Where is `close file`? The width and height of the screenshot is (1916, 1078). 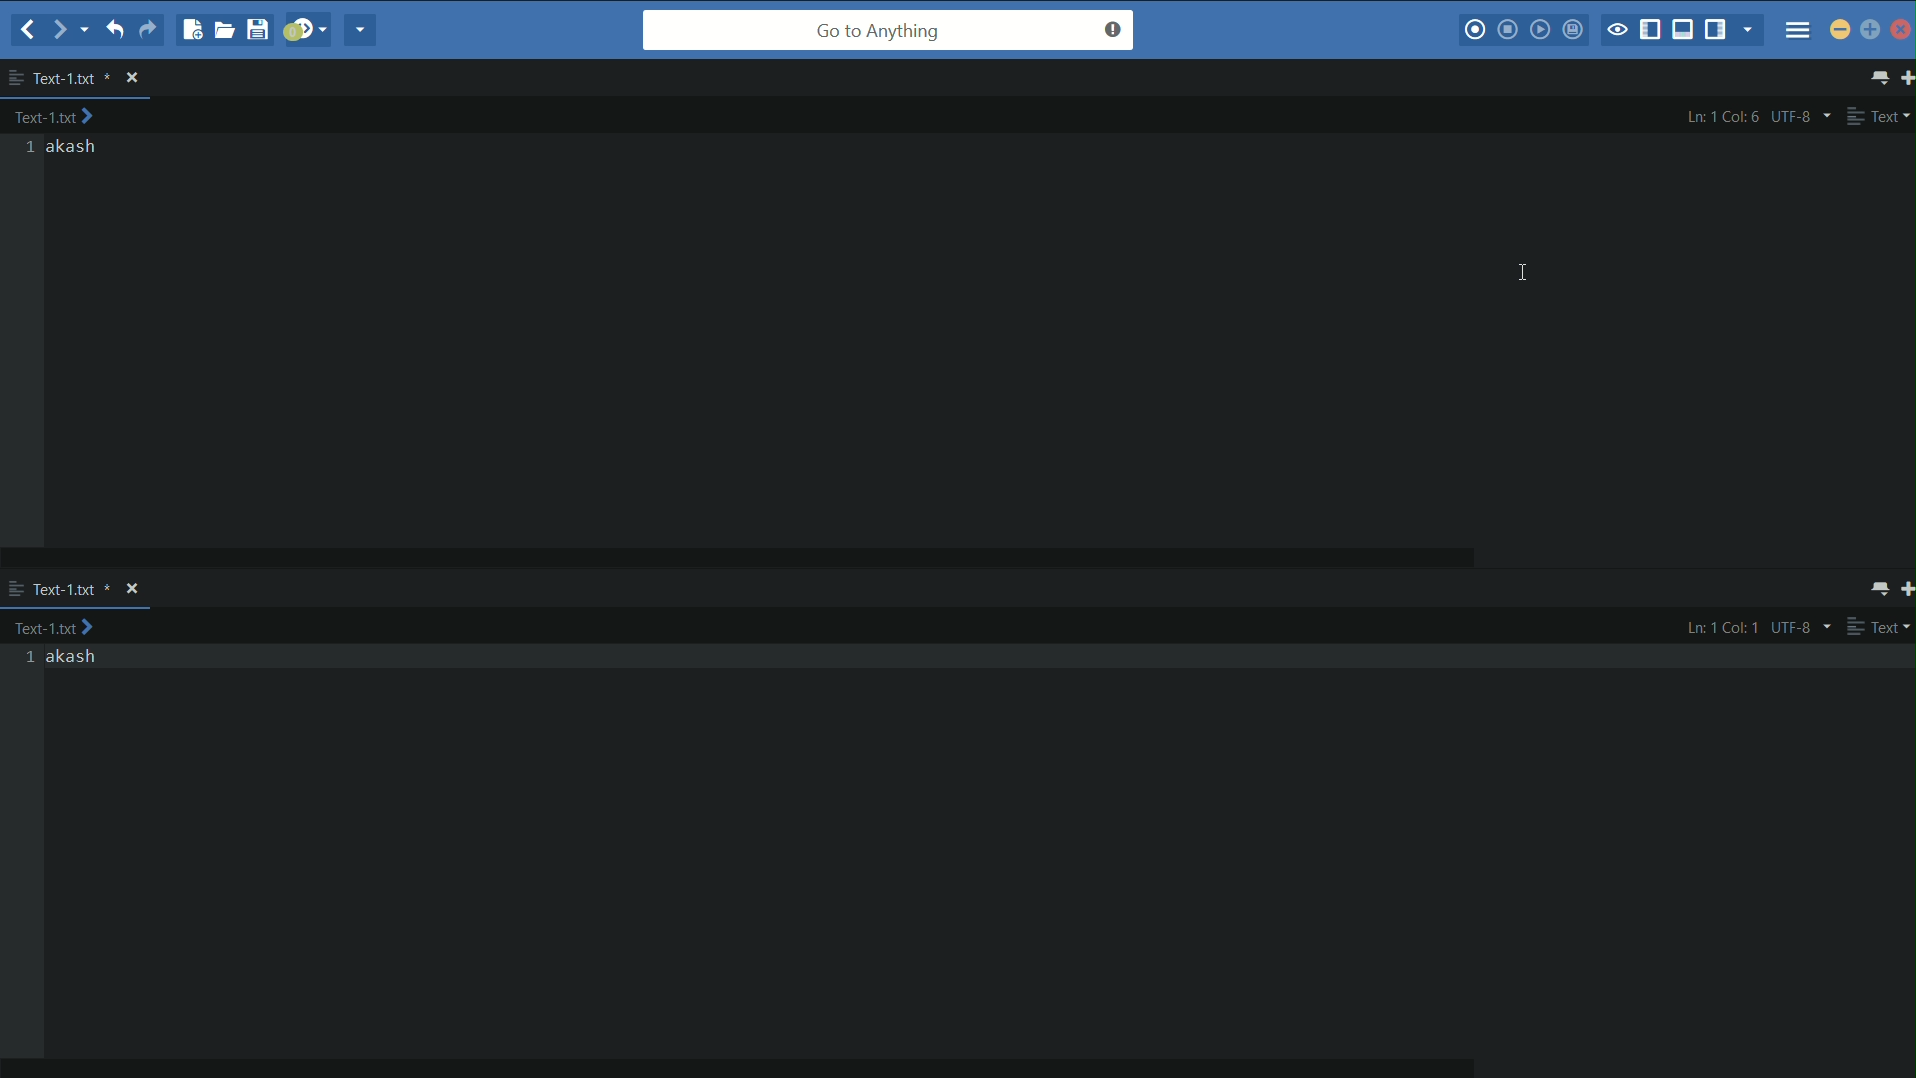 close file is located at coordinates (132, 78).